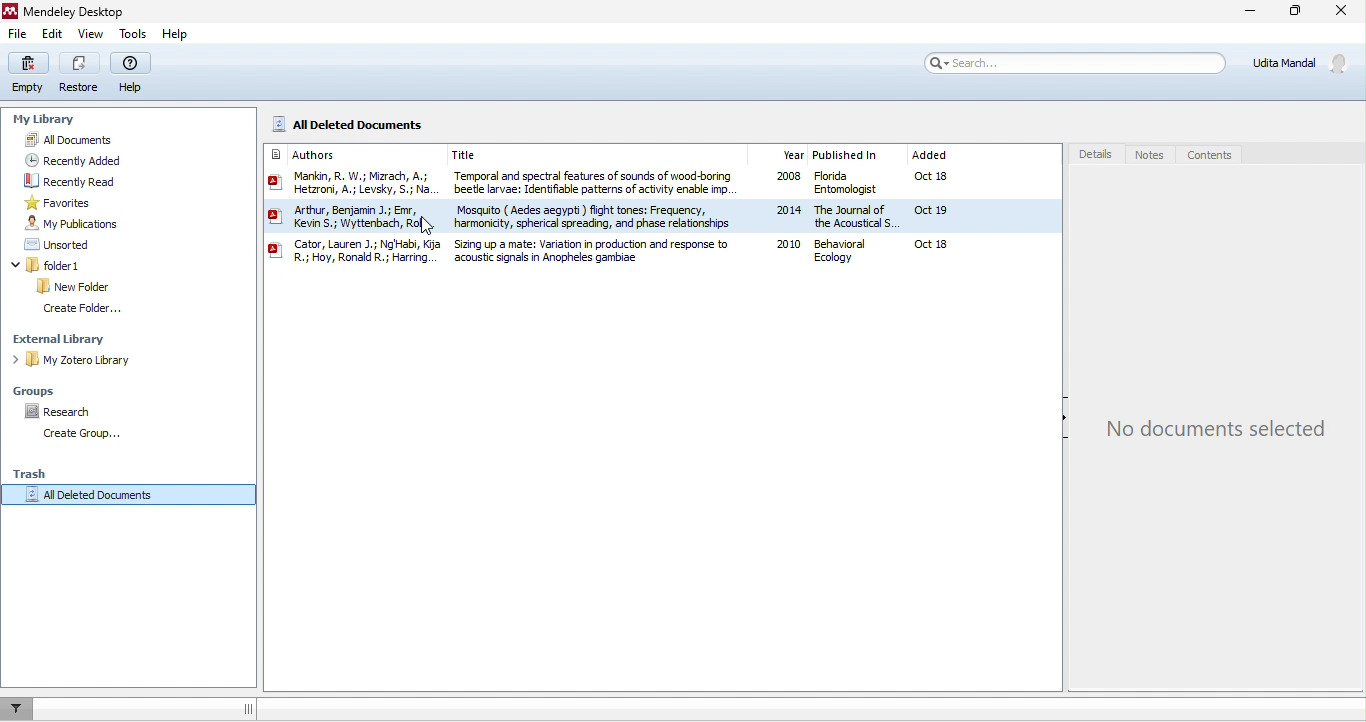 The height and width of the screenshot is (722, 1366). Describe the element at coordinates (35, 390) in the screenshot. I see `groups` at that location.